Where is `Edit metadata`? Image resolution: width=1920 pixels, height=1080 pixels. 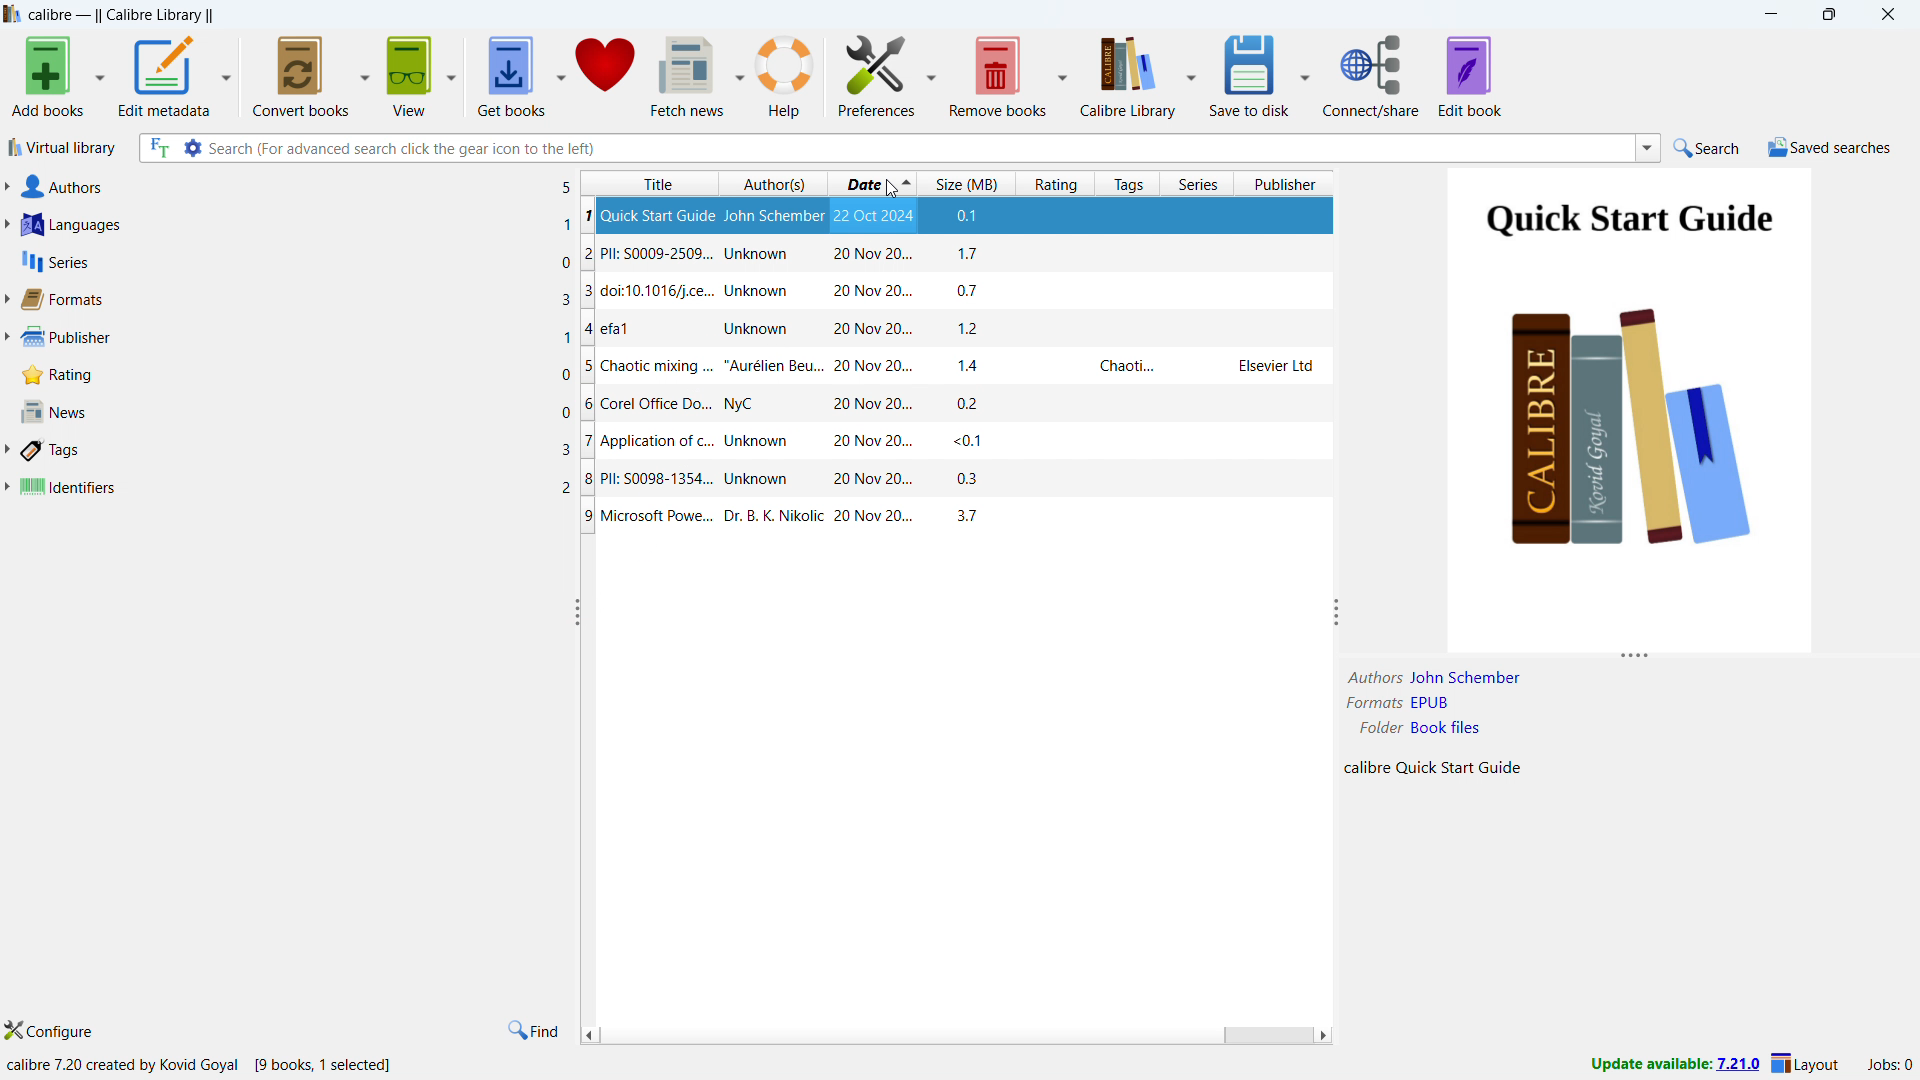 Edit metadata is located at coordinates (165, 75).